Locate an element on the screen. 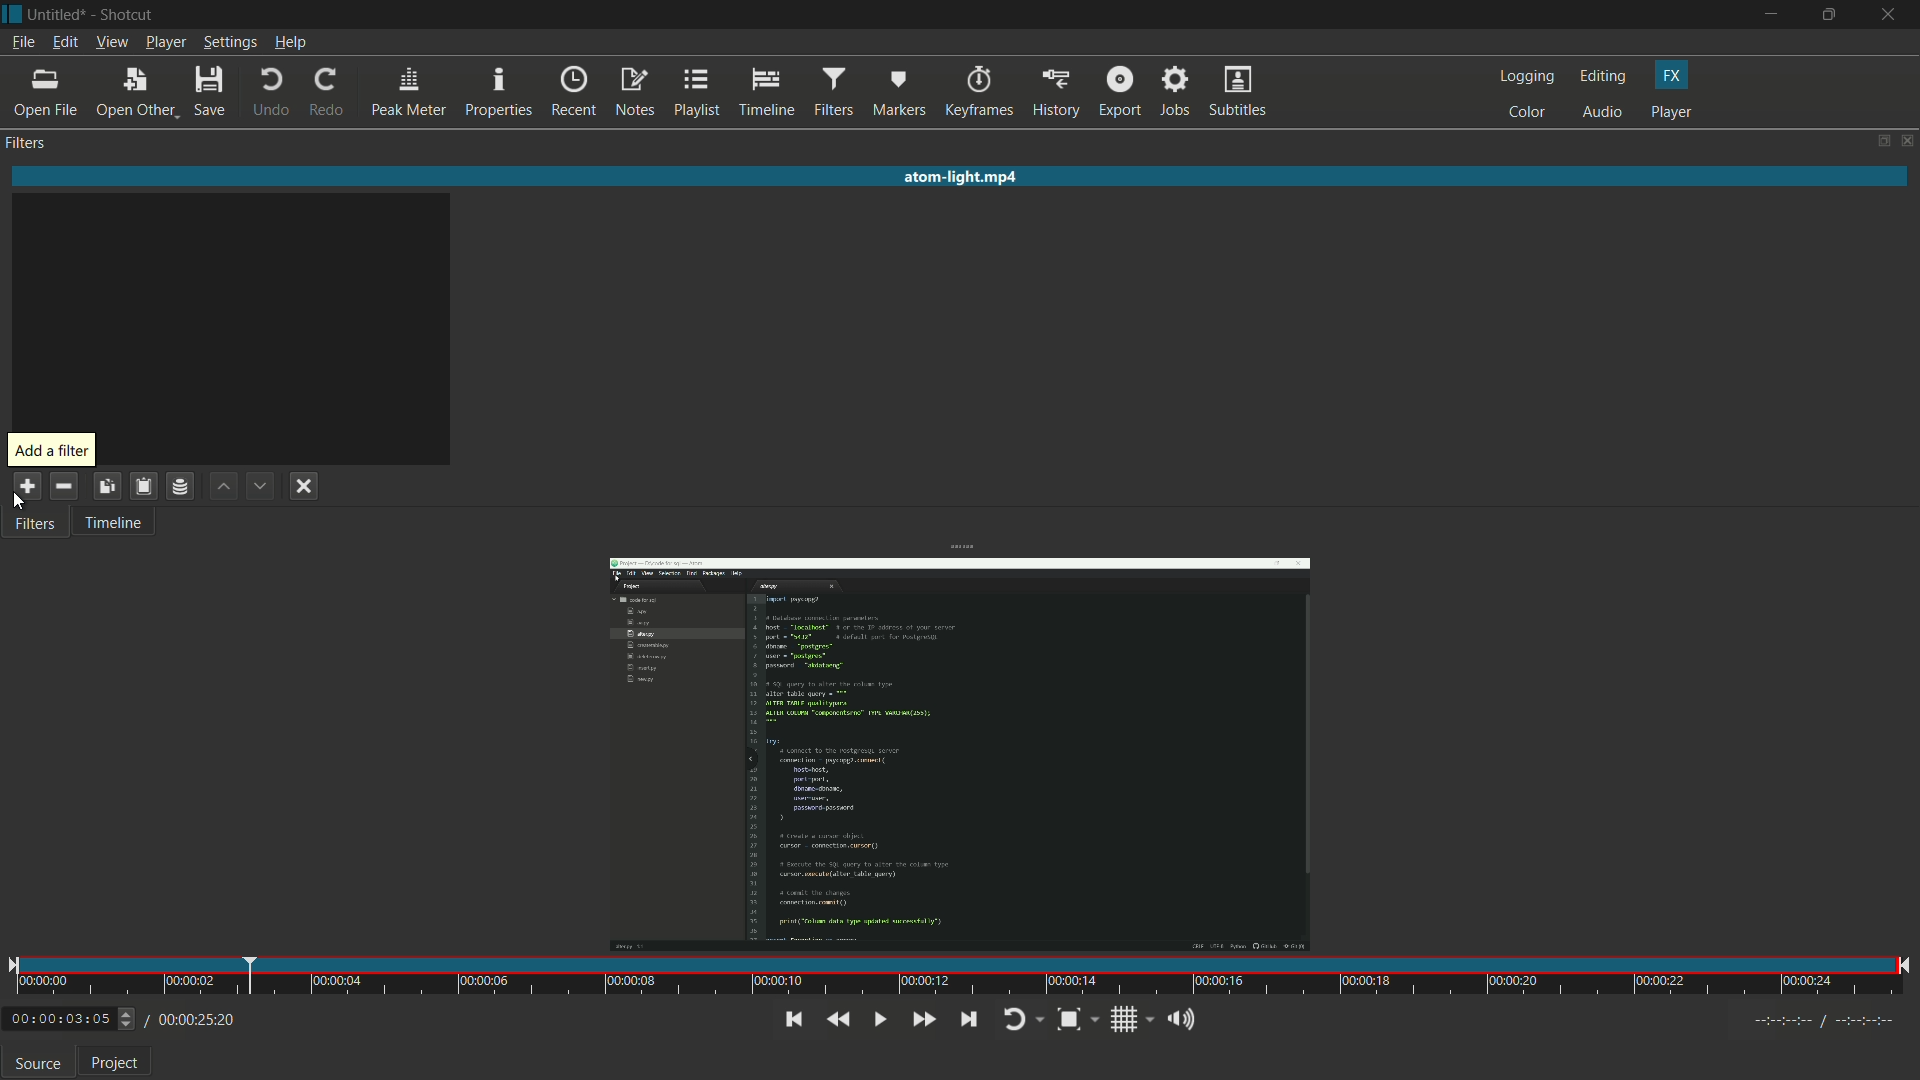  skip to the previous point is located at coordinates (791, 1020).